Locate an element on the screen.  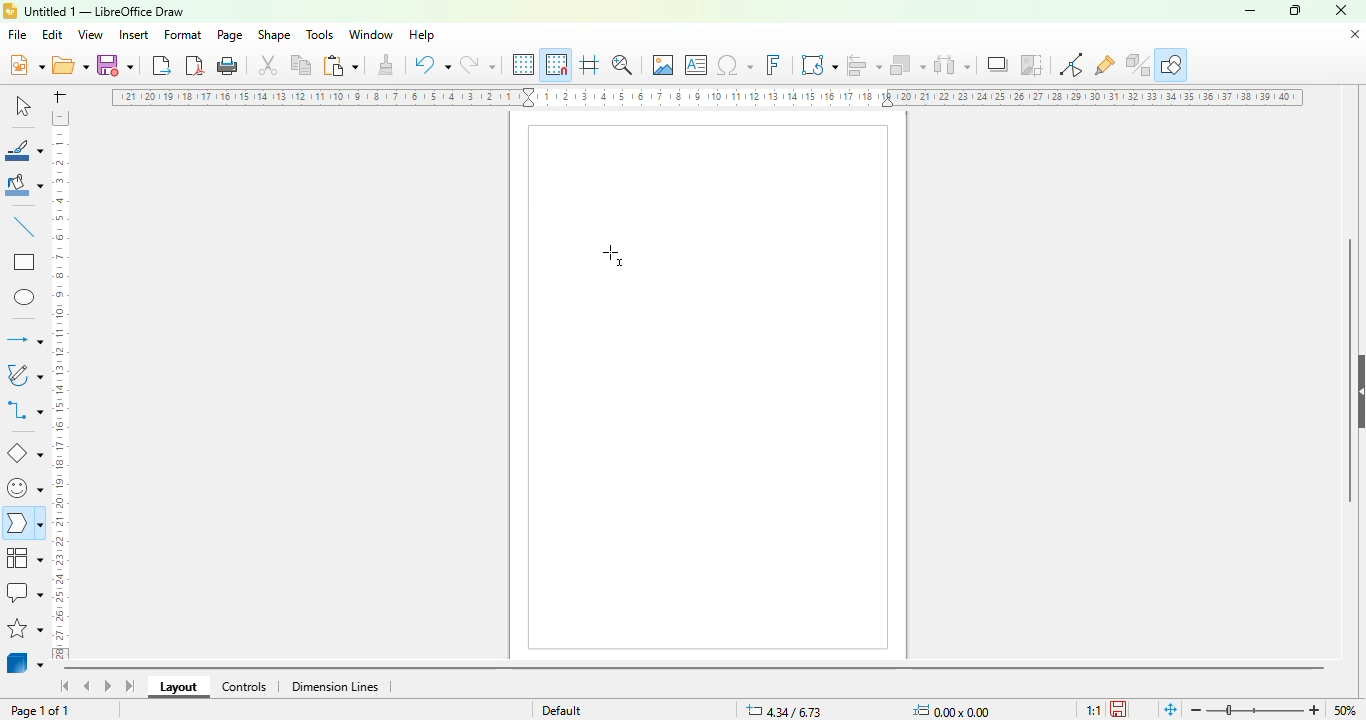
align objects is located at coordinates (864, 65).